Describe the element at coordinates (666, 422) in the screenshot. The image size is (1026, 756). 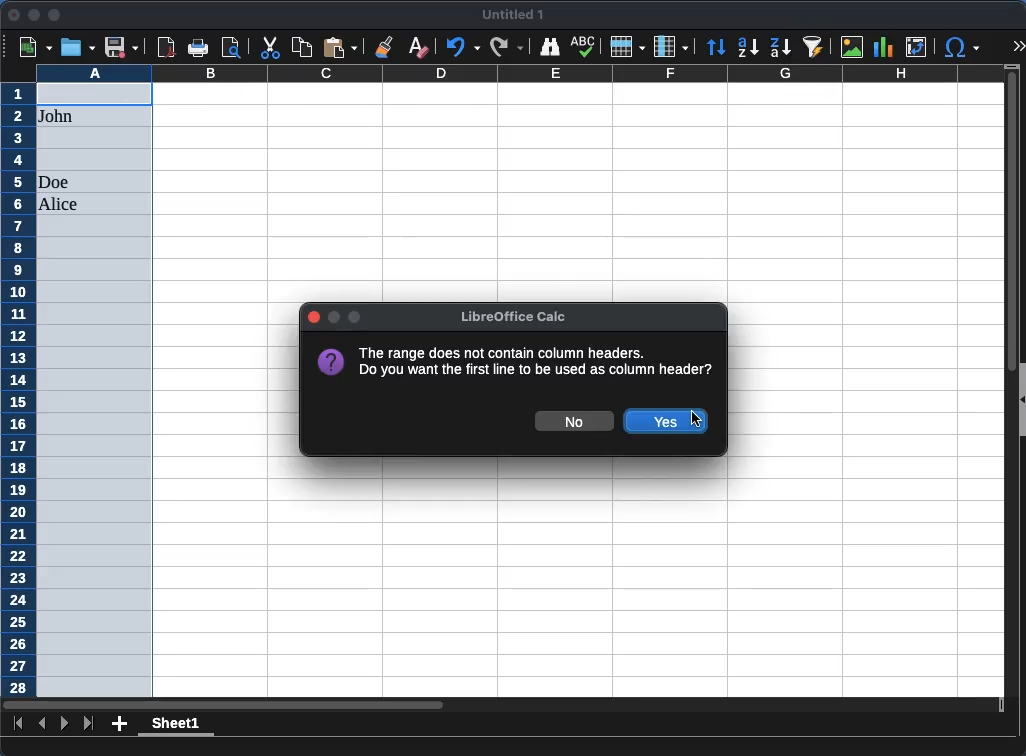
I see `Yes` at that location.